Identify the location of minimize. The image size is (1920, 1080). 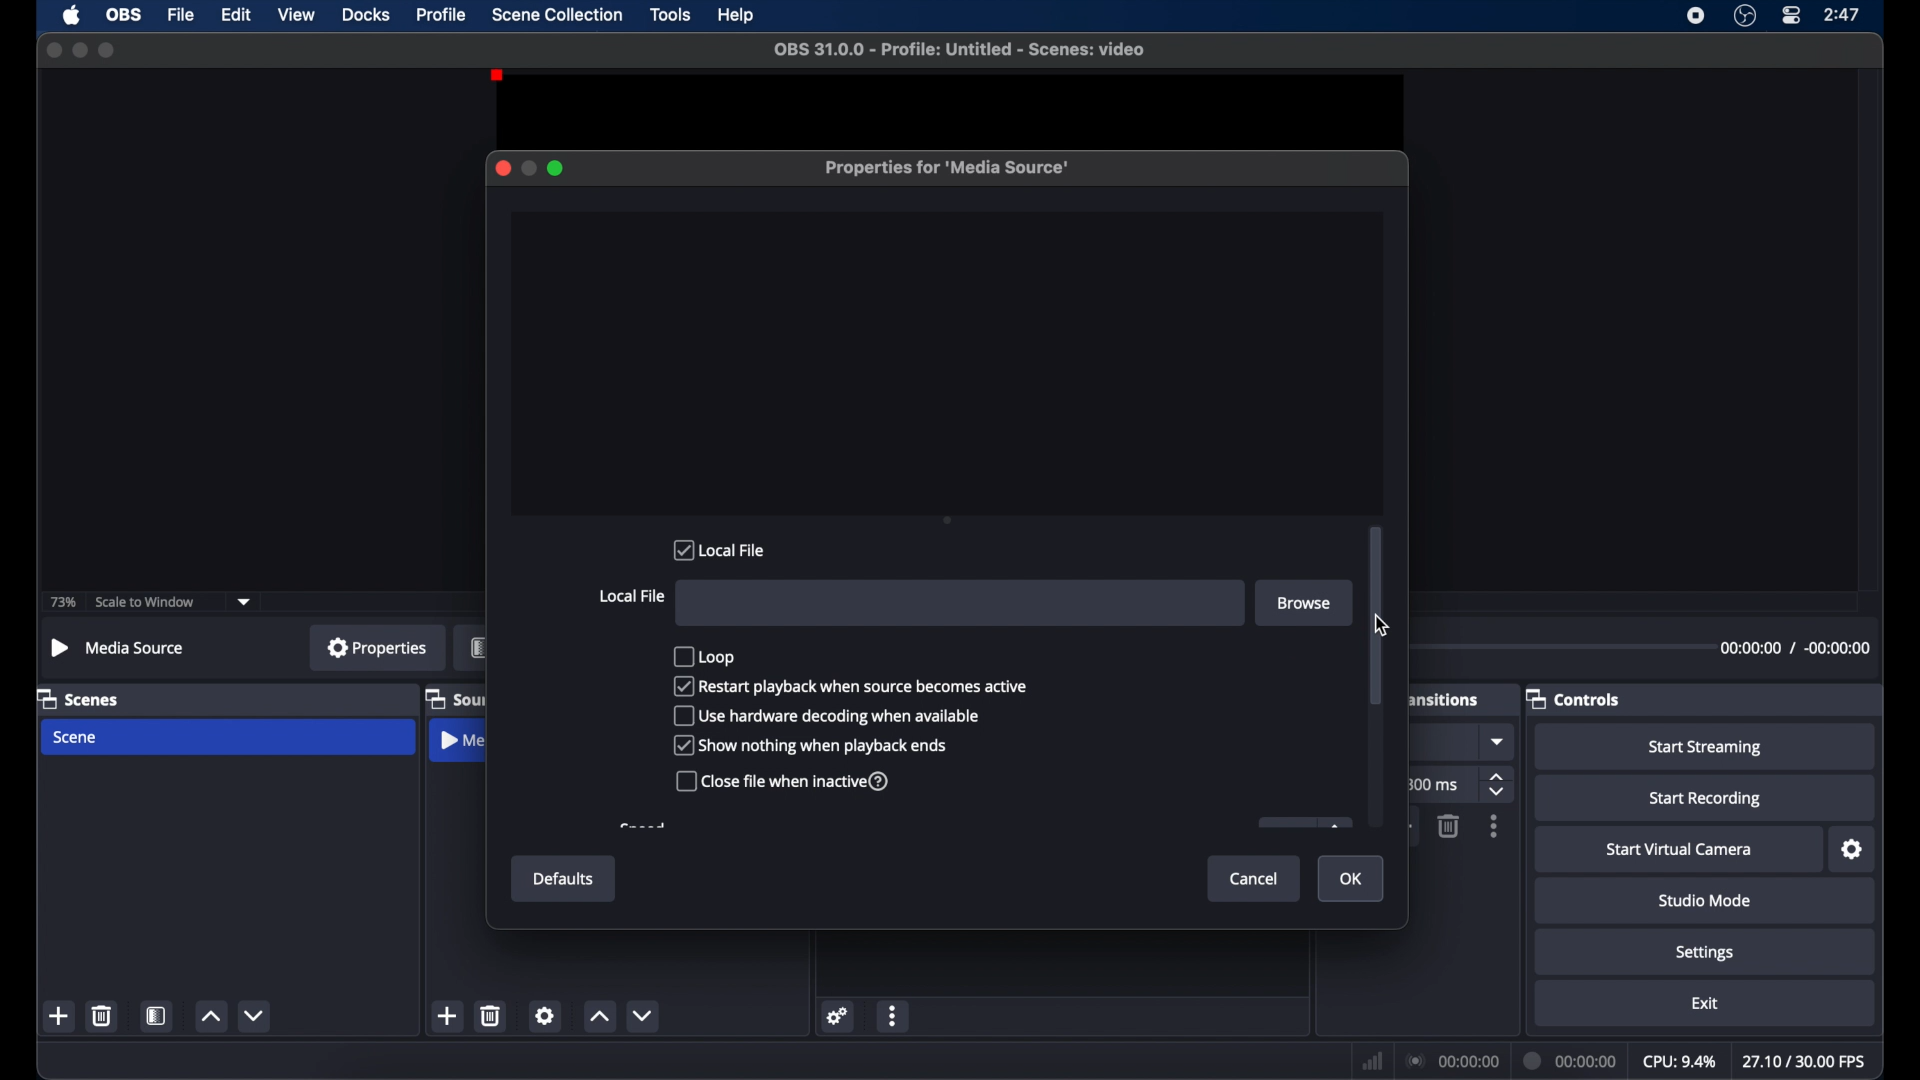
(78, 50).